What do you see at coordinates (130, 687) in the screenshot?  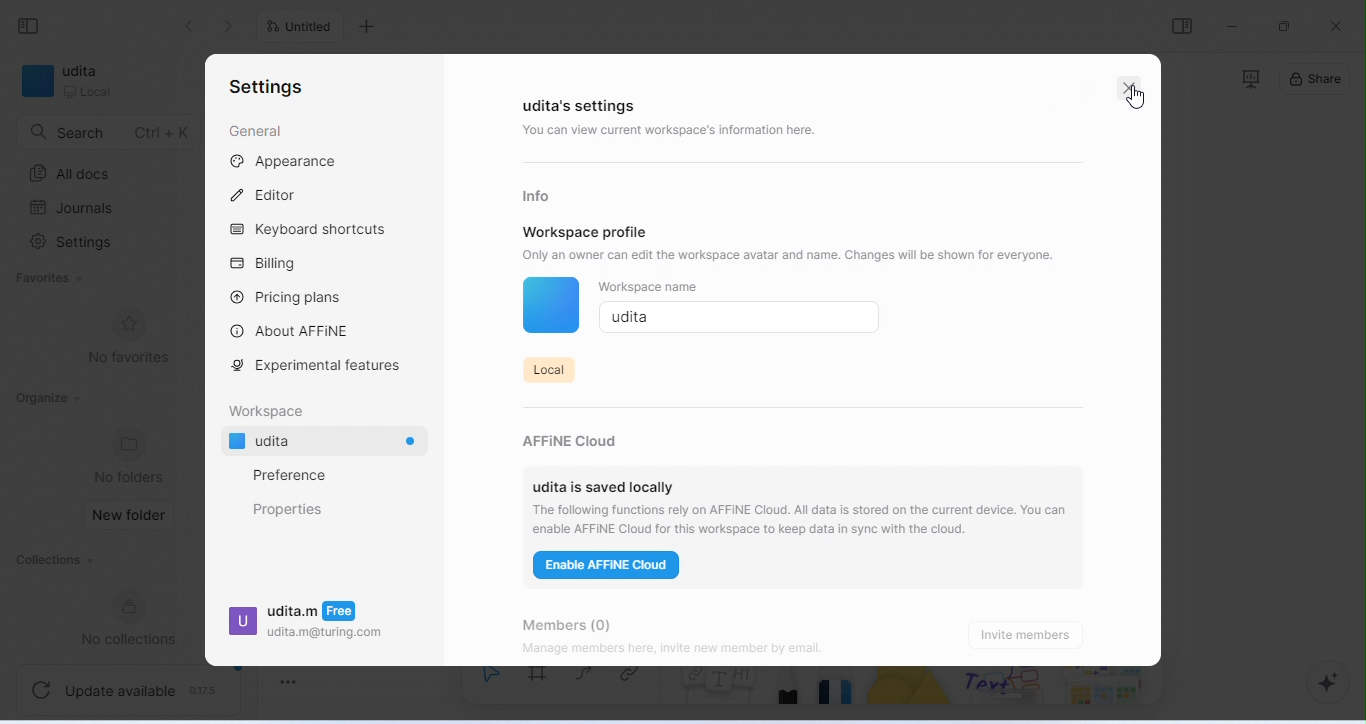 I see `update available` at bounding box center [130, 687].